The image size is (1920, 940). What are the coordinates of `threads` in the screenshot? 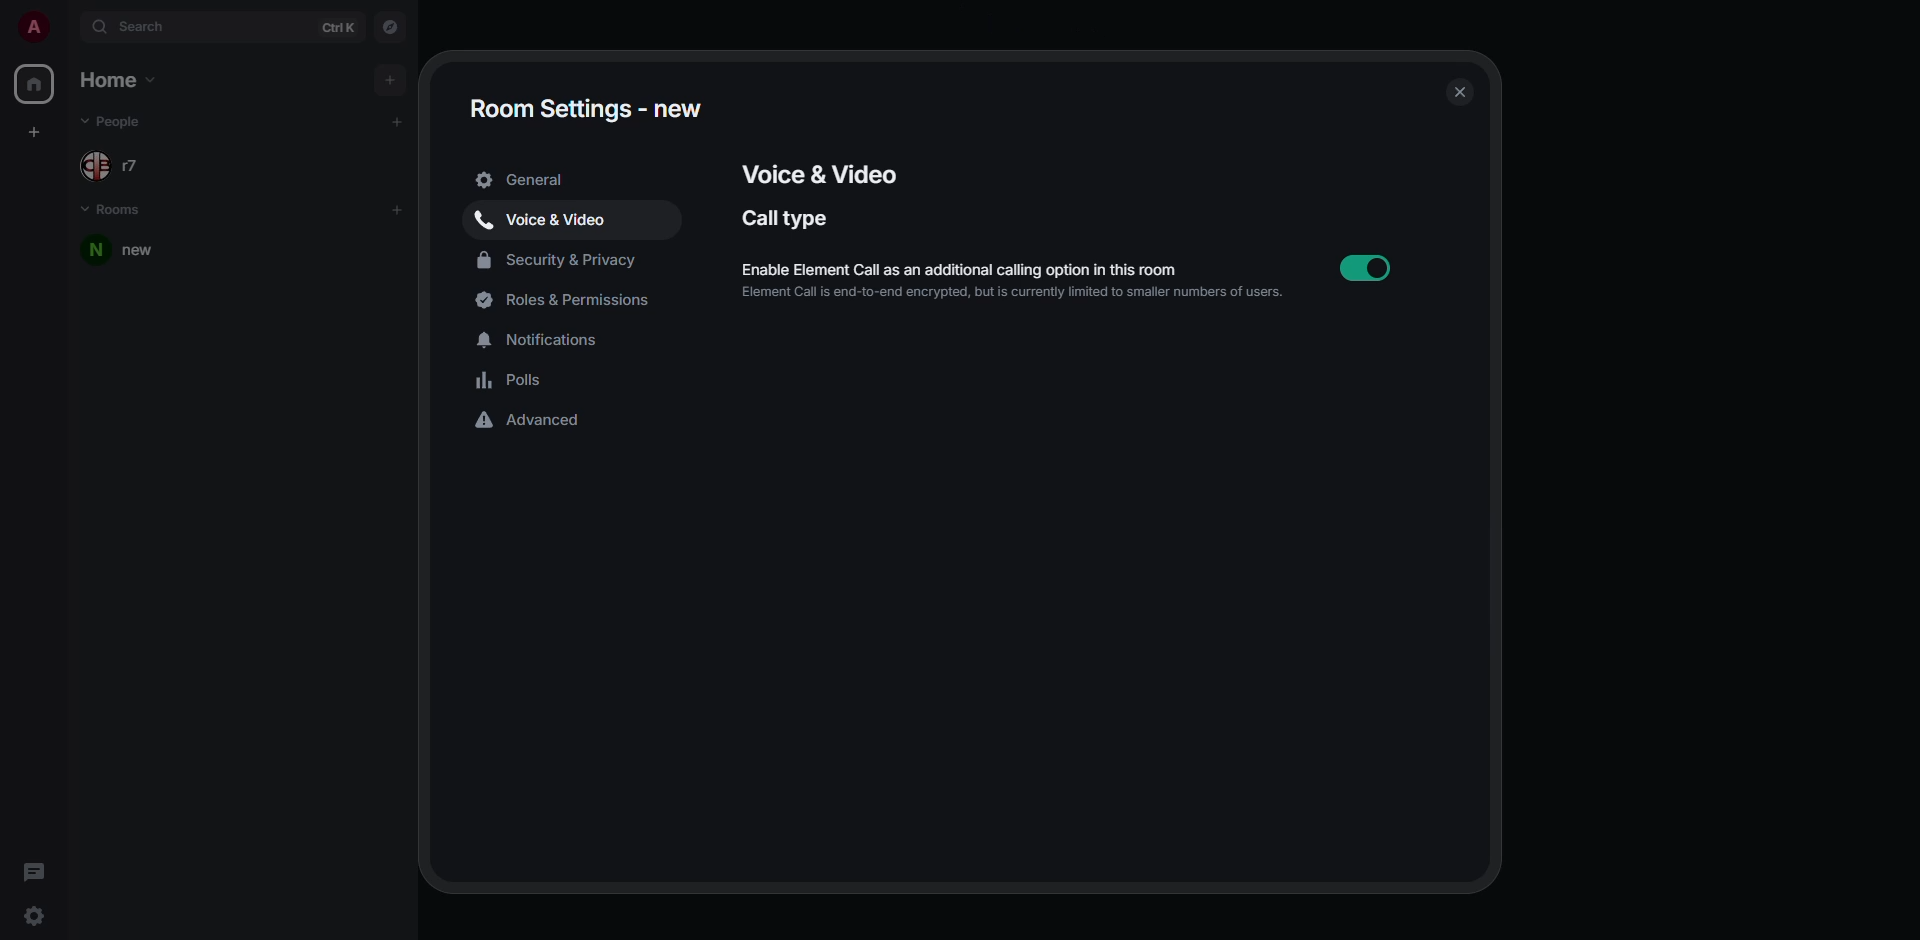 It's located at (33, 869).